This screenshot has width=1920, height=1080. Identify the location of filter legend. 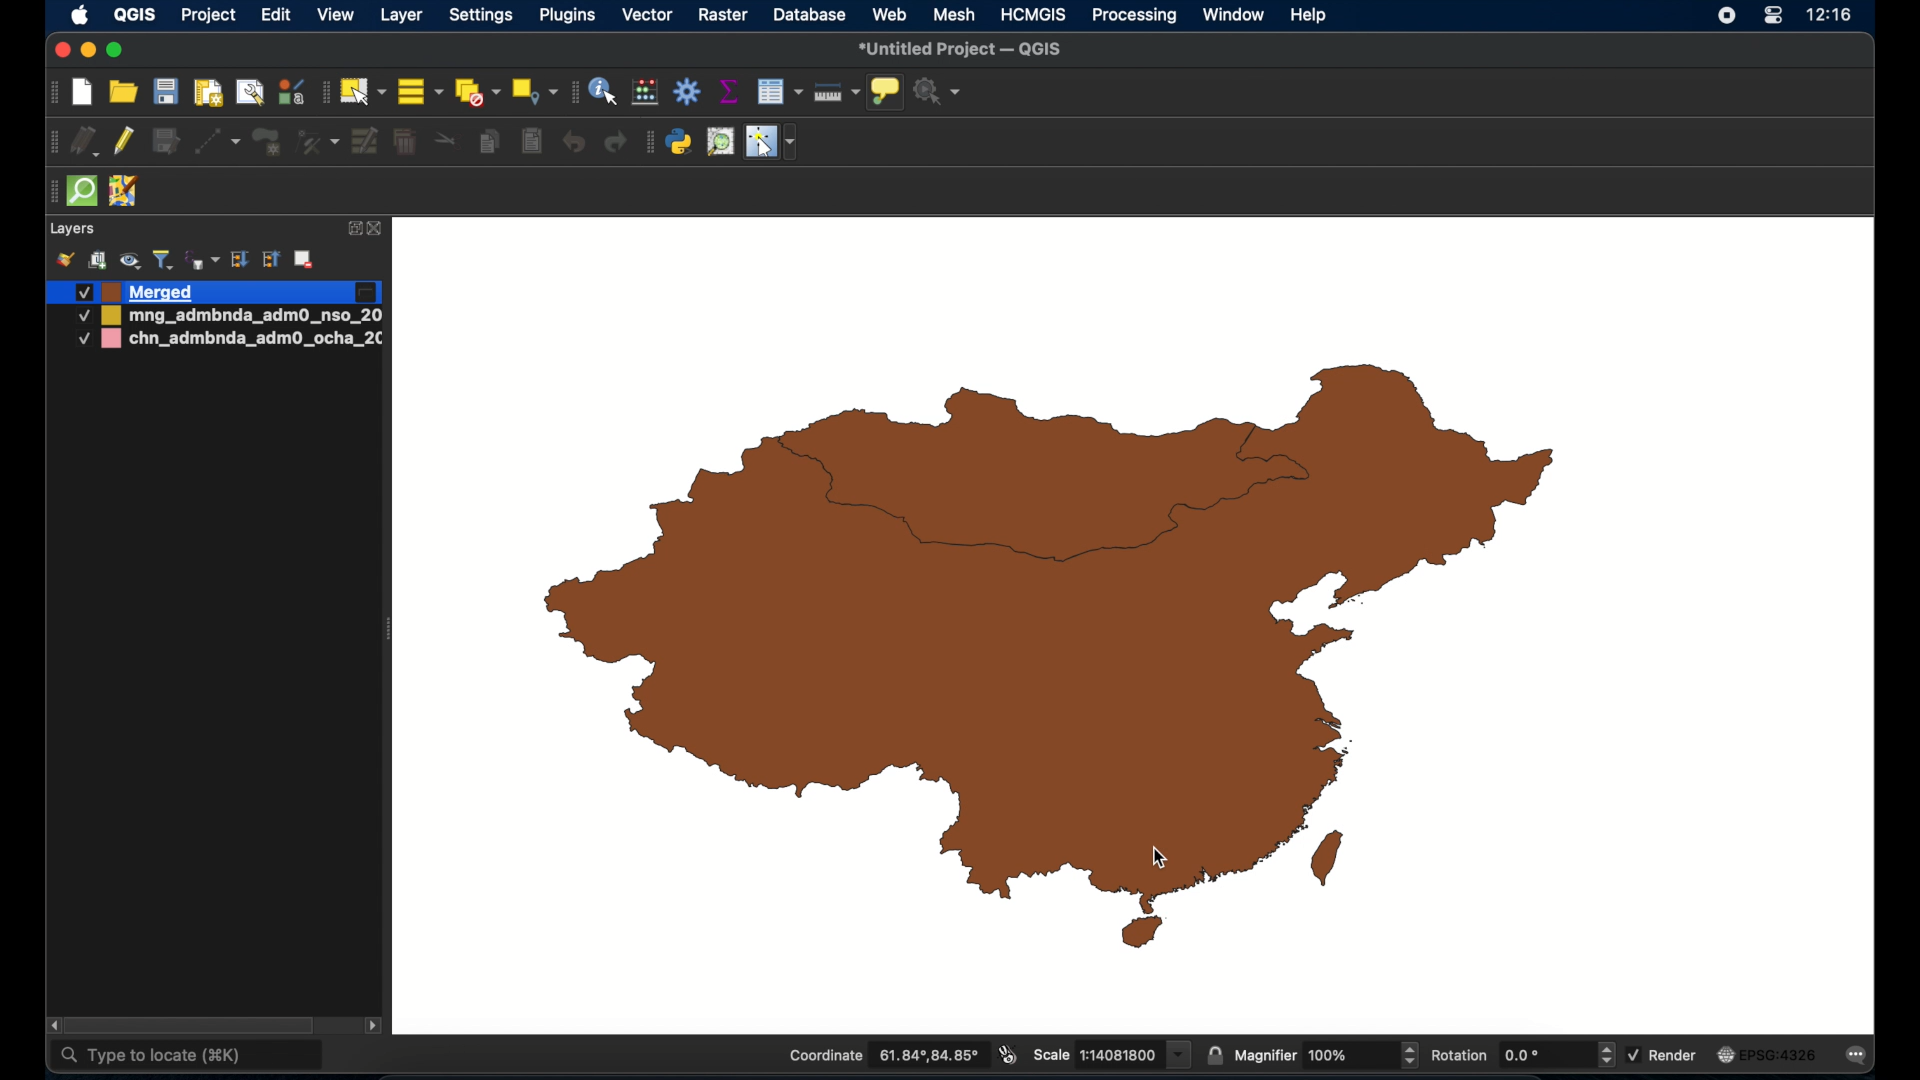
(163, 260).